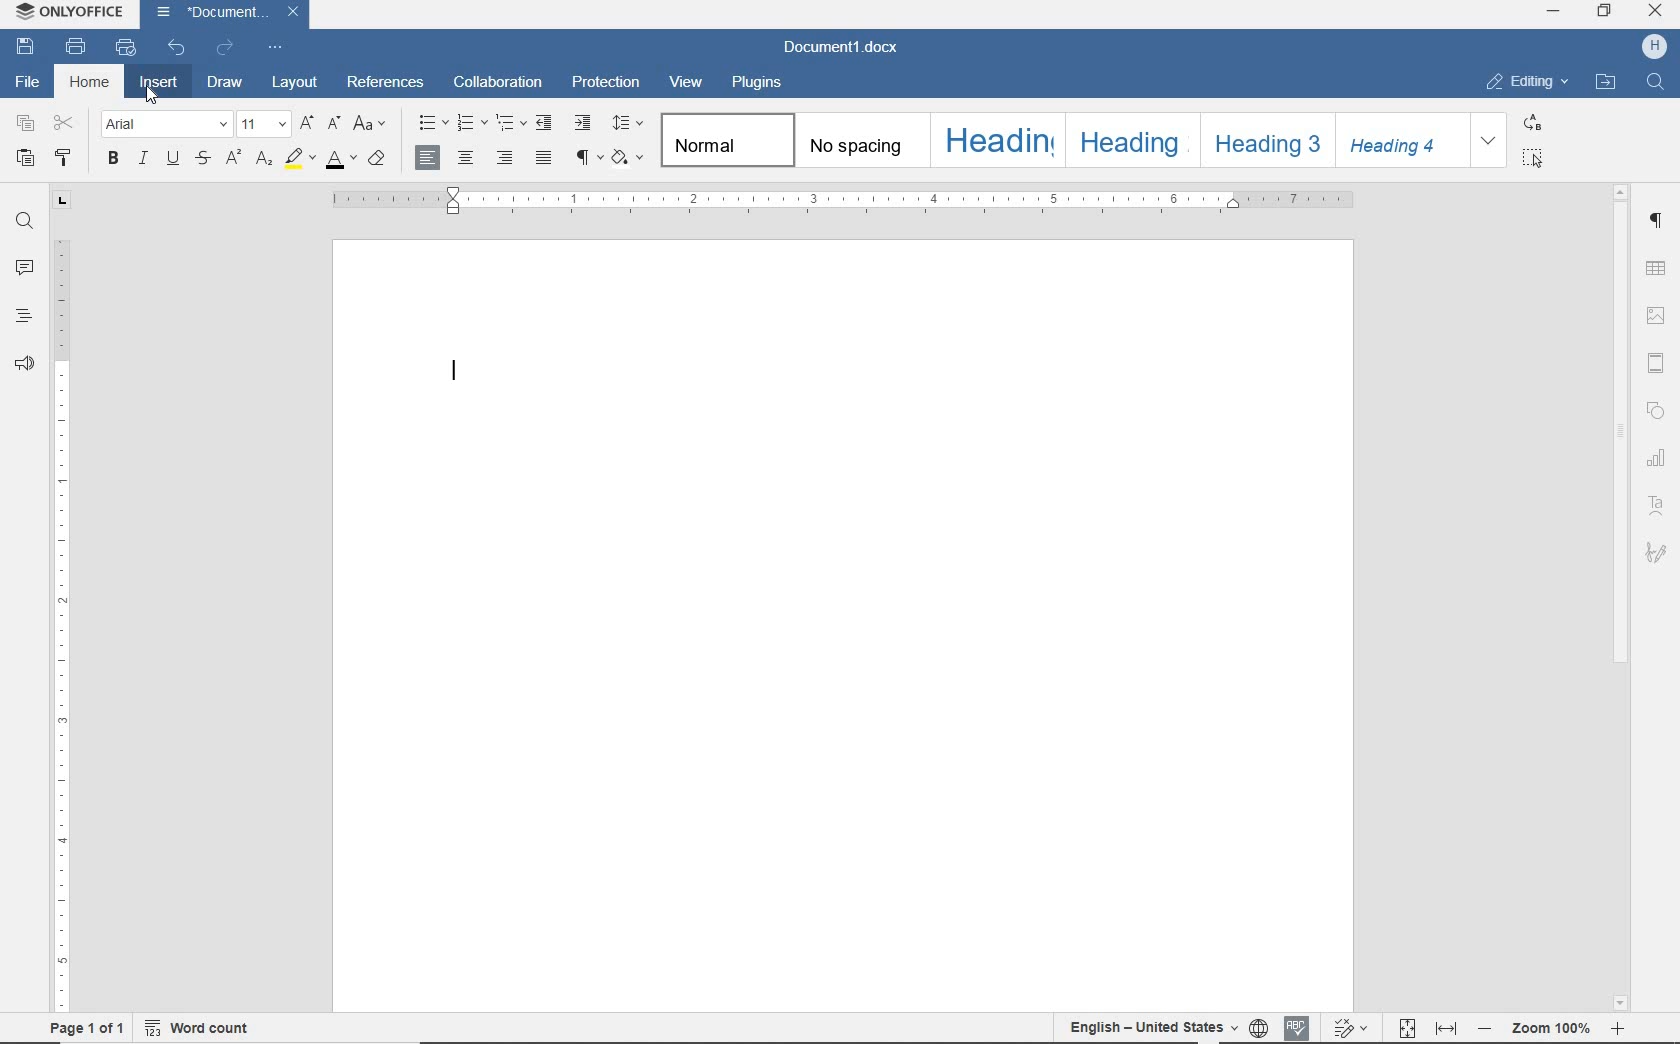 This screenshot has height=1044, width=1680. Describe the element at coordinates (1530, 81) in the screenshot. I see `editing` at that location.